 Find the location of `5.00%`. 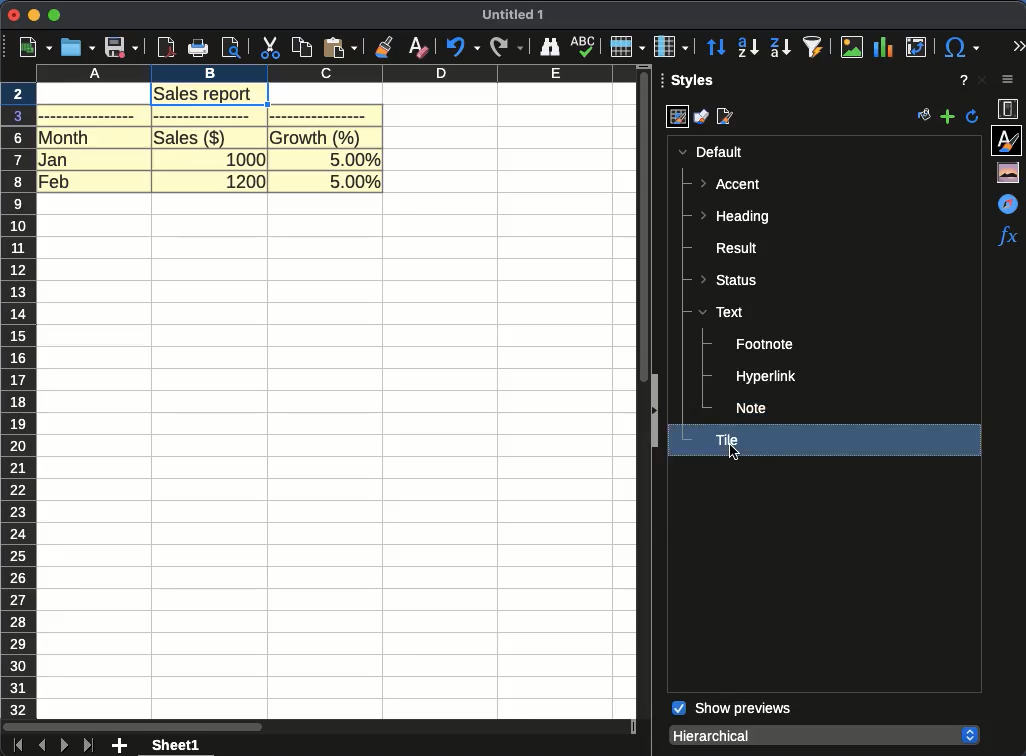

5.00% is located at coordinates (355, 157).